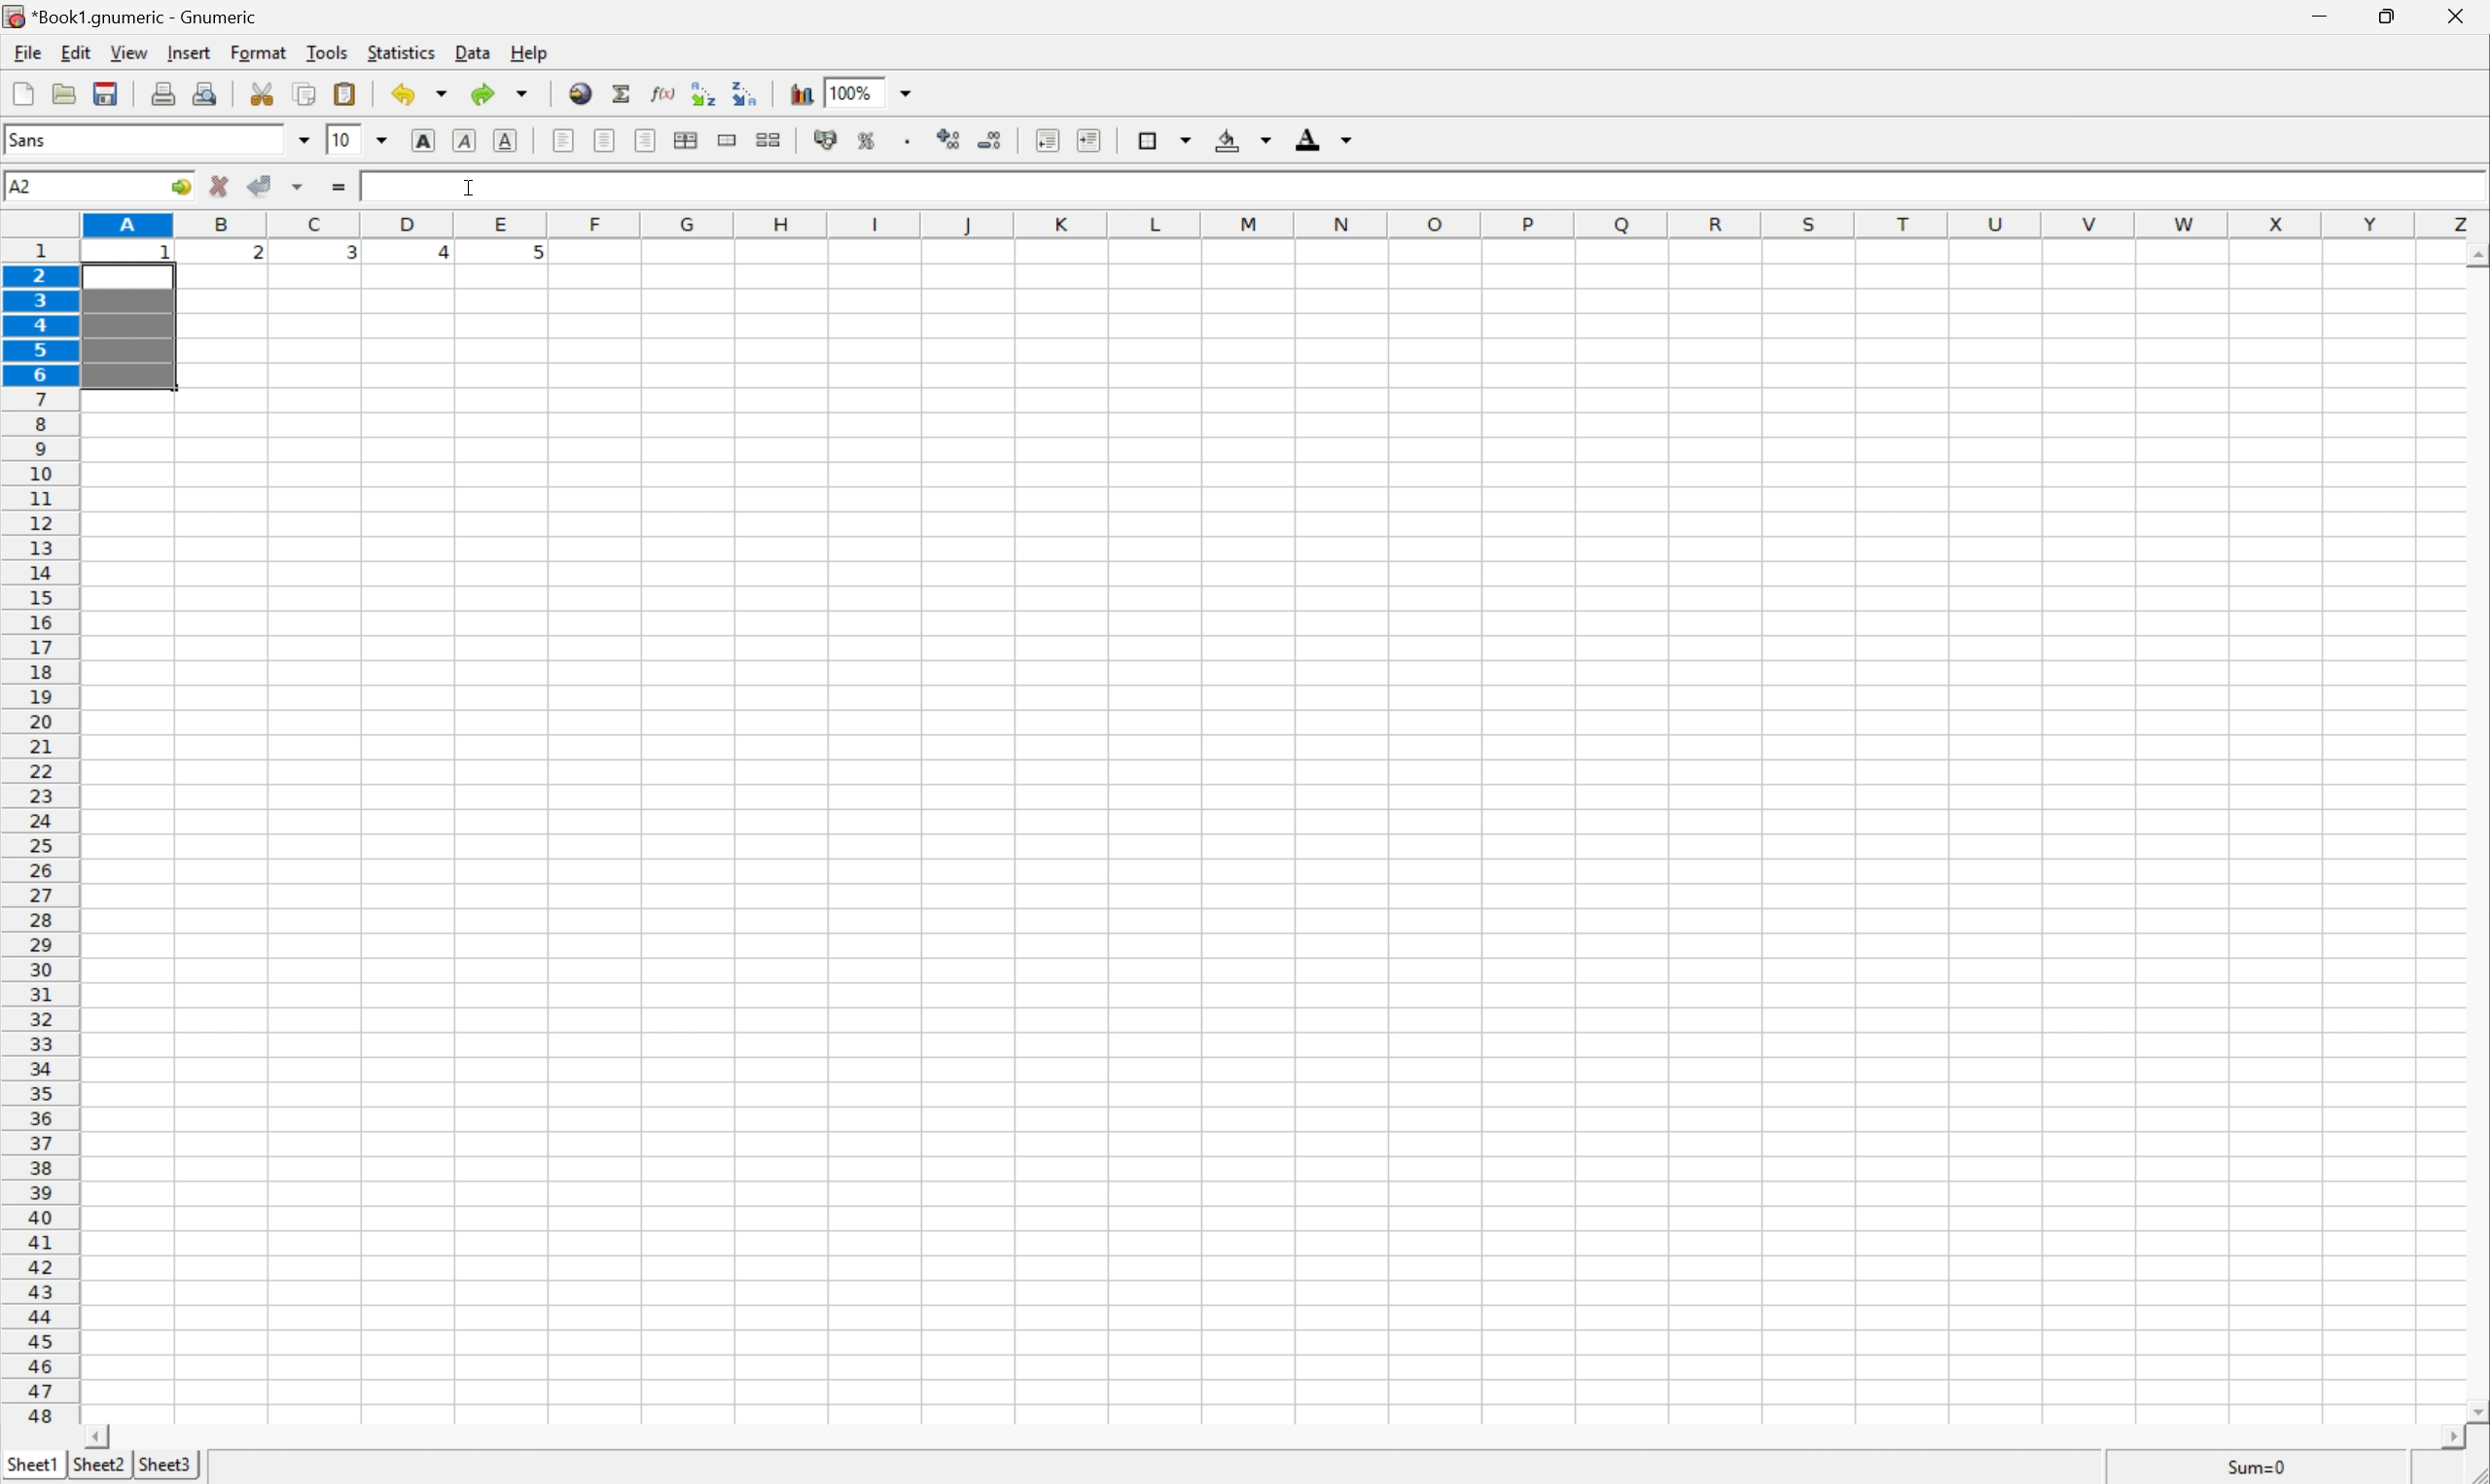 The height and width of the screenshot is (1484, 2490). Describe the element at coordinates (1285, 220) in the screenshot. I see `column names` at that location.